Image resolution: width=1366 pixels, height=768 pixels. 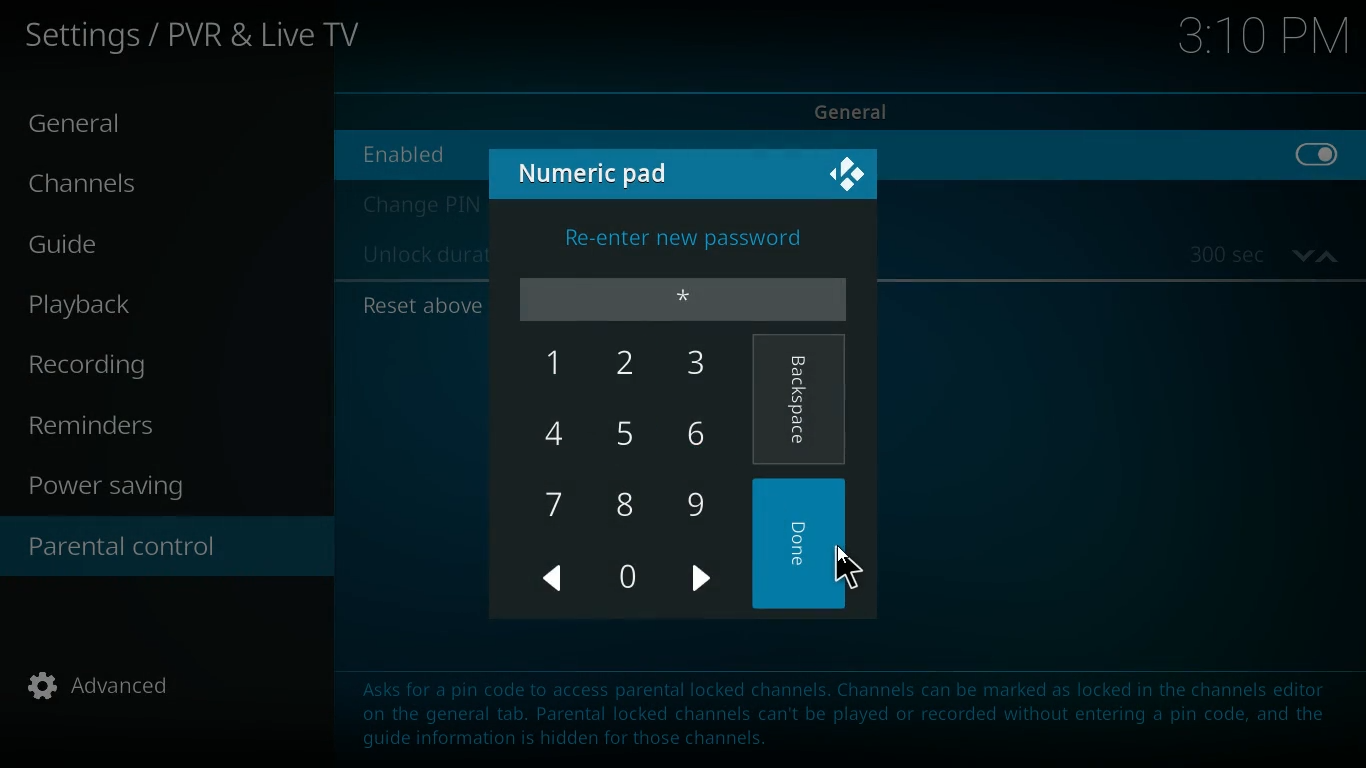 What do you see at coordinates (418, 205) in the screenshot?
I see `change pin` at bounding box center [418, 205].